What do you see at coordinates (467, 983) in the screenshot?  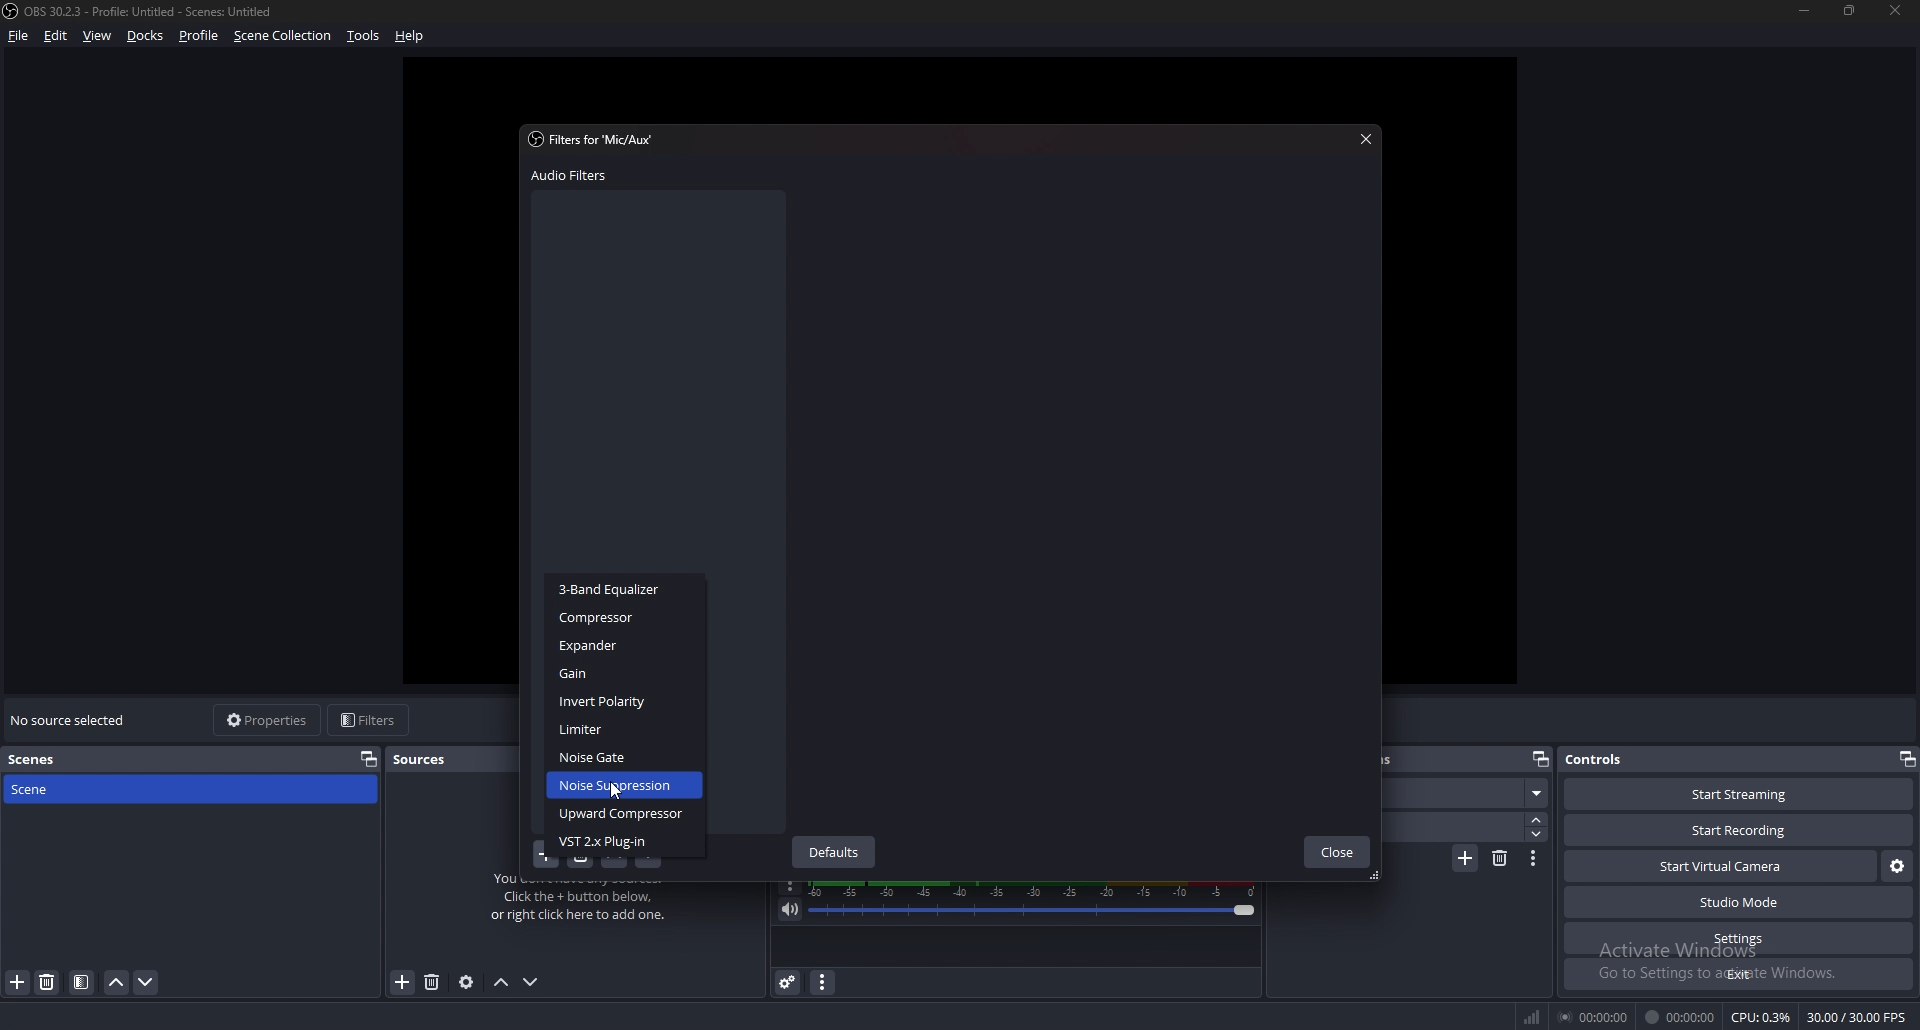 I see `source properties` at bounding box center [467, 983].